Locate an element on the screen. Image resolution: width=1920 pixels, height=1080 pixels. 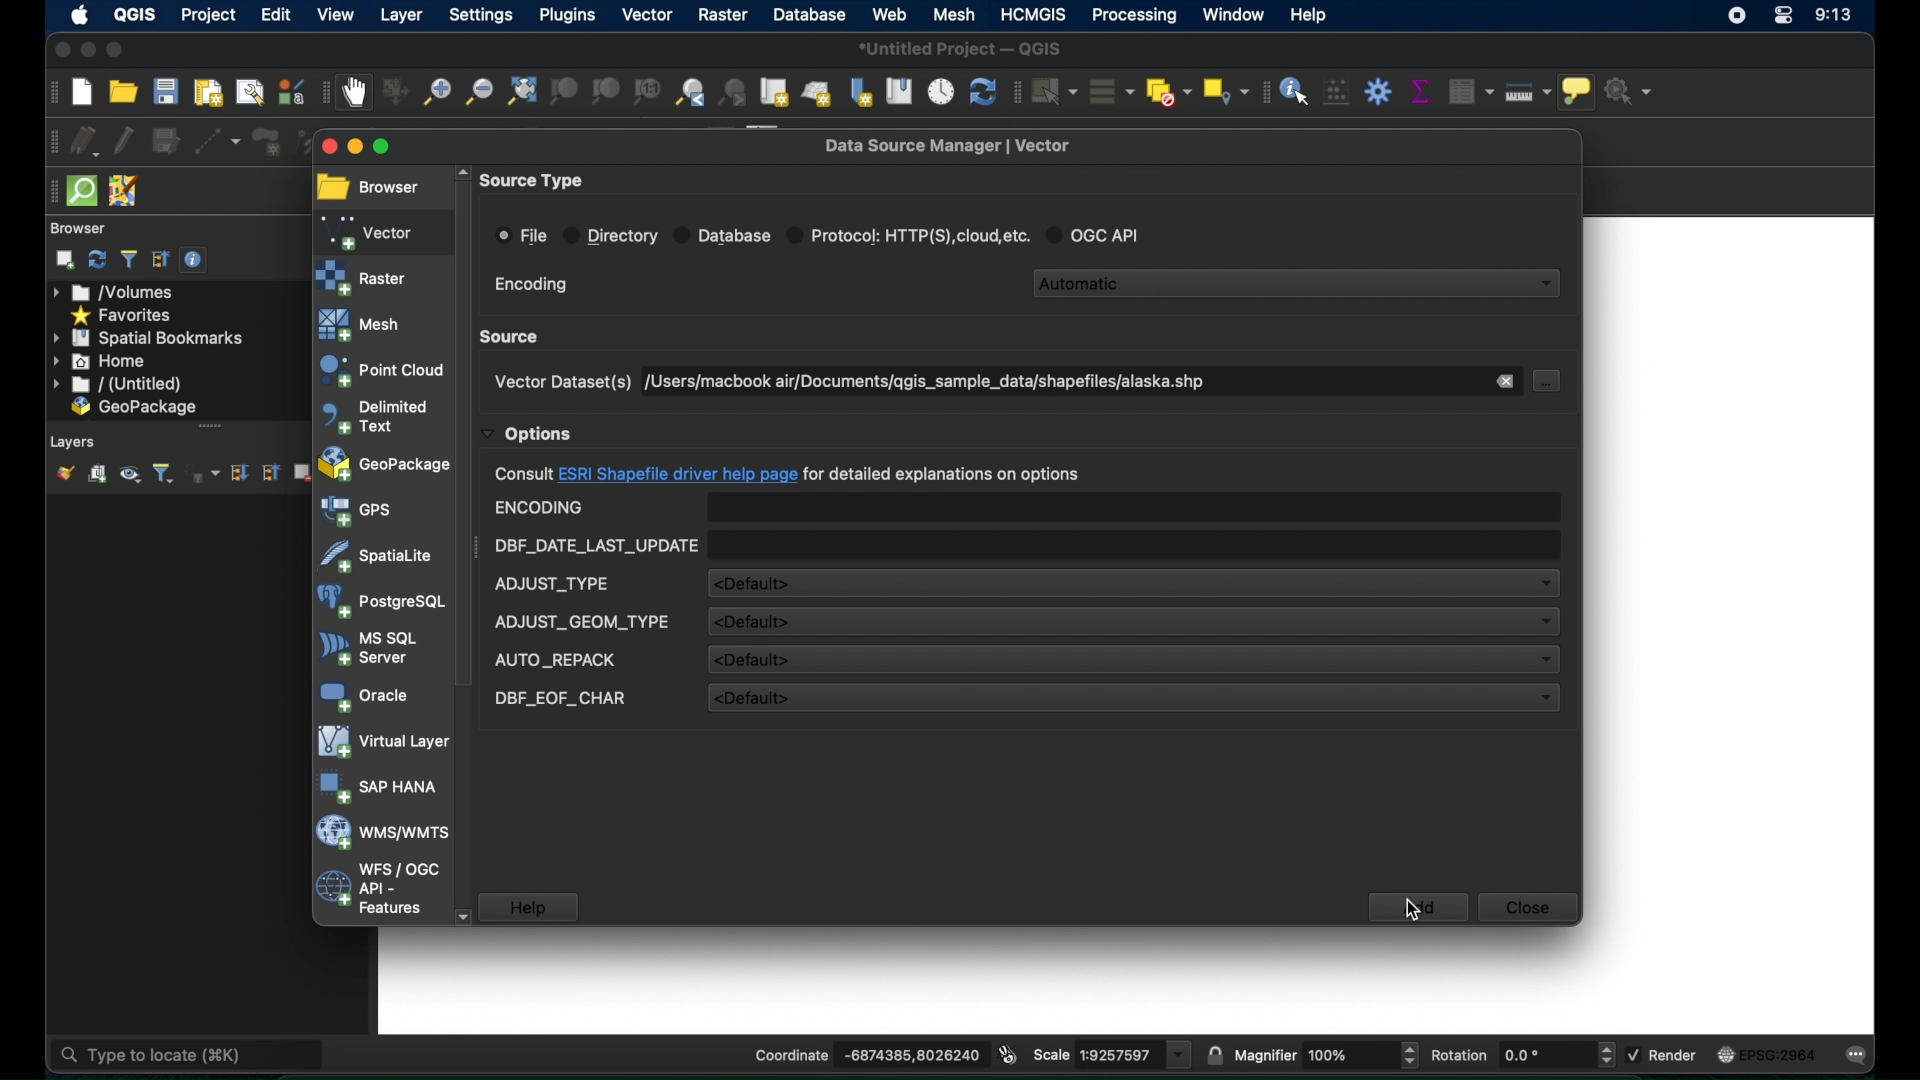
new spatial bookmarks is located at coordinates (860, 91).